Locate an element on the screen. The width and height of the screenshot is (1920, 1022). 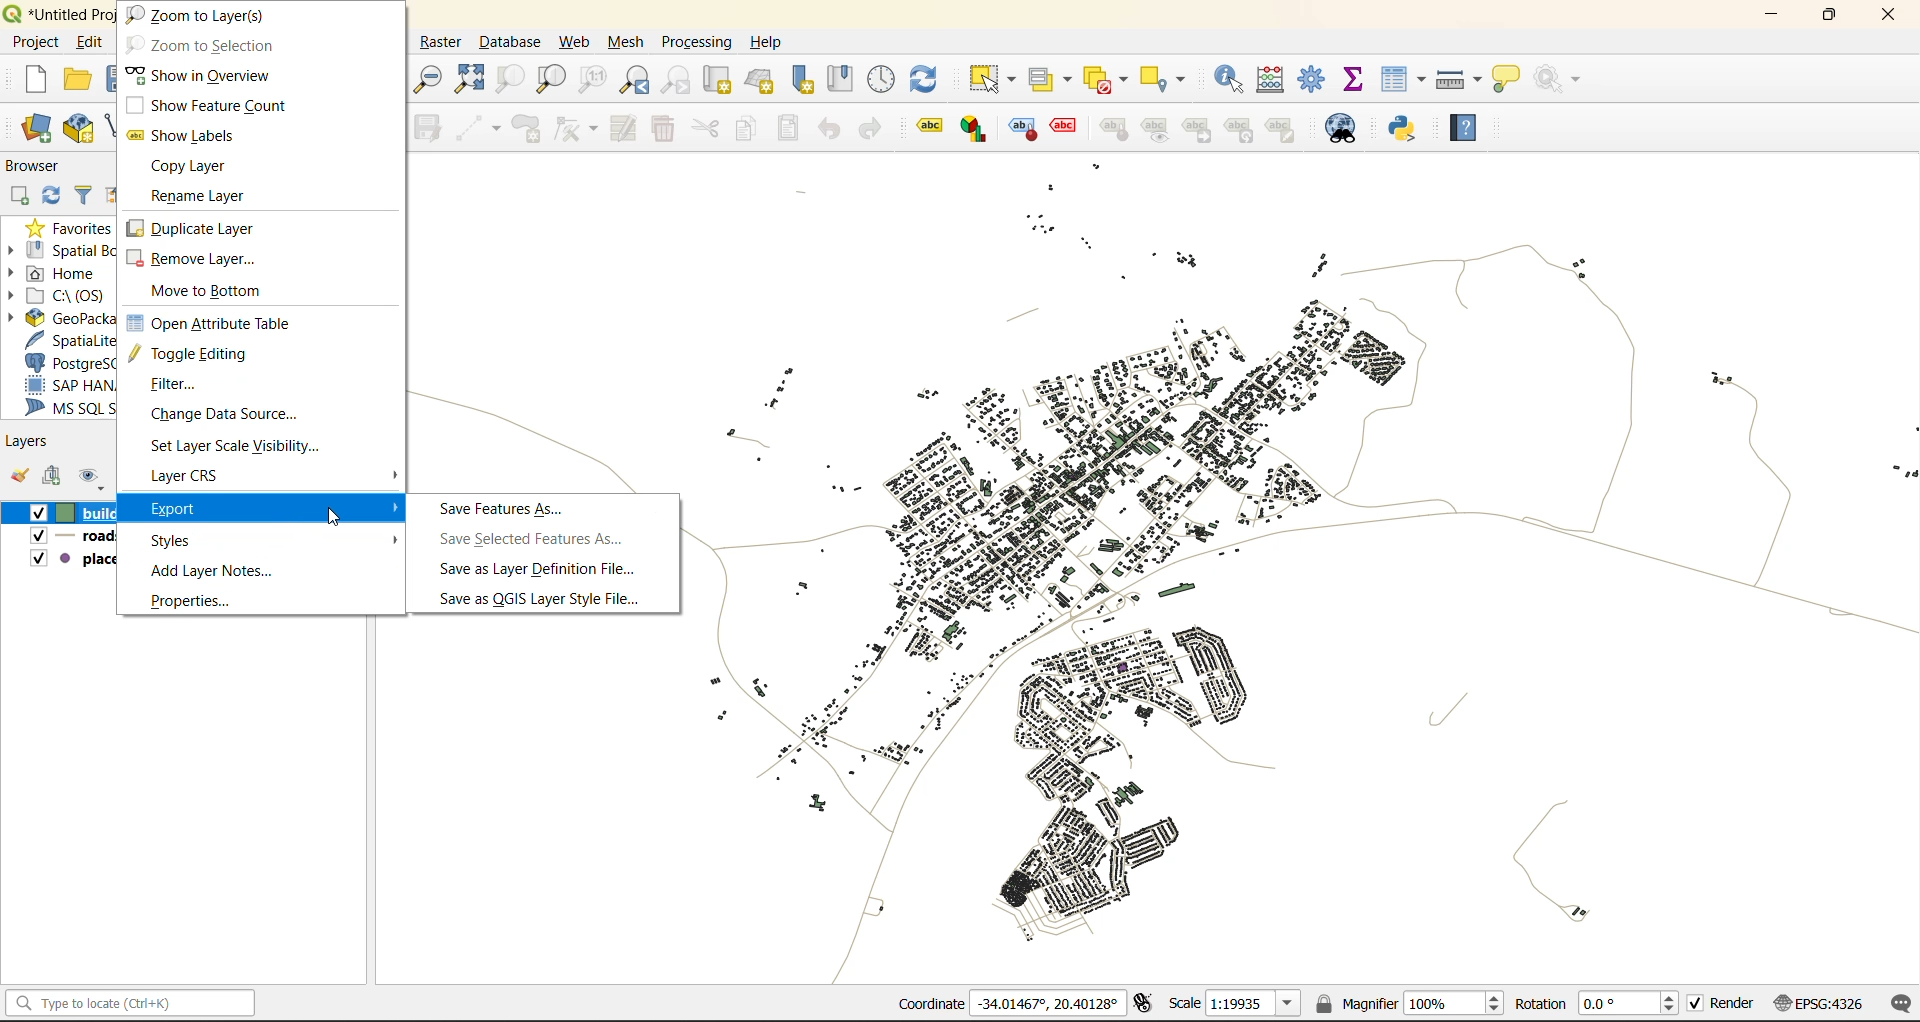
save selected features as is located at coordinates (529, 538).